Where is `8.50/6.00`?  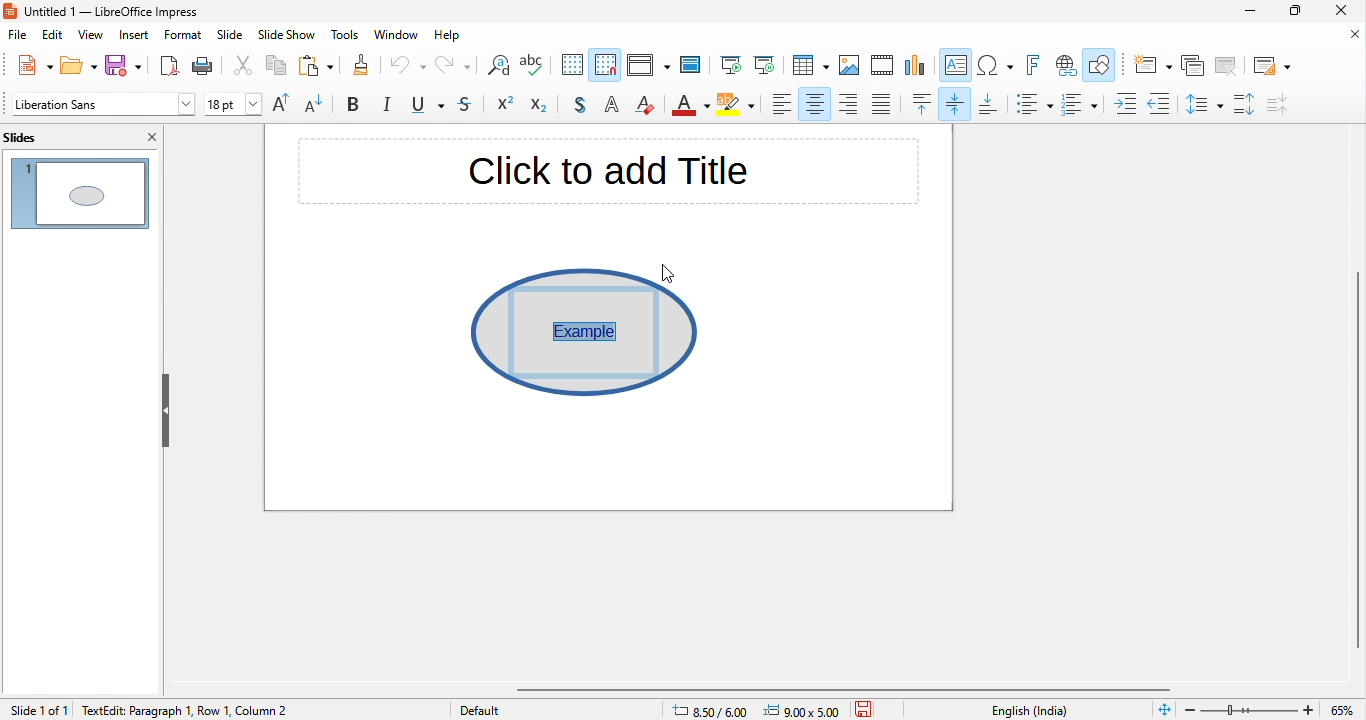
8.50/6.00 is located at coordinates (717, 709).